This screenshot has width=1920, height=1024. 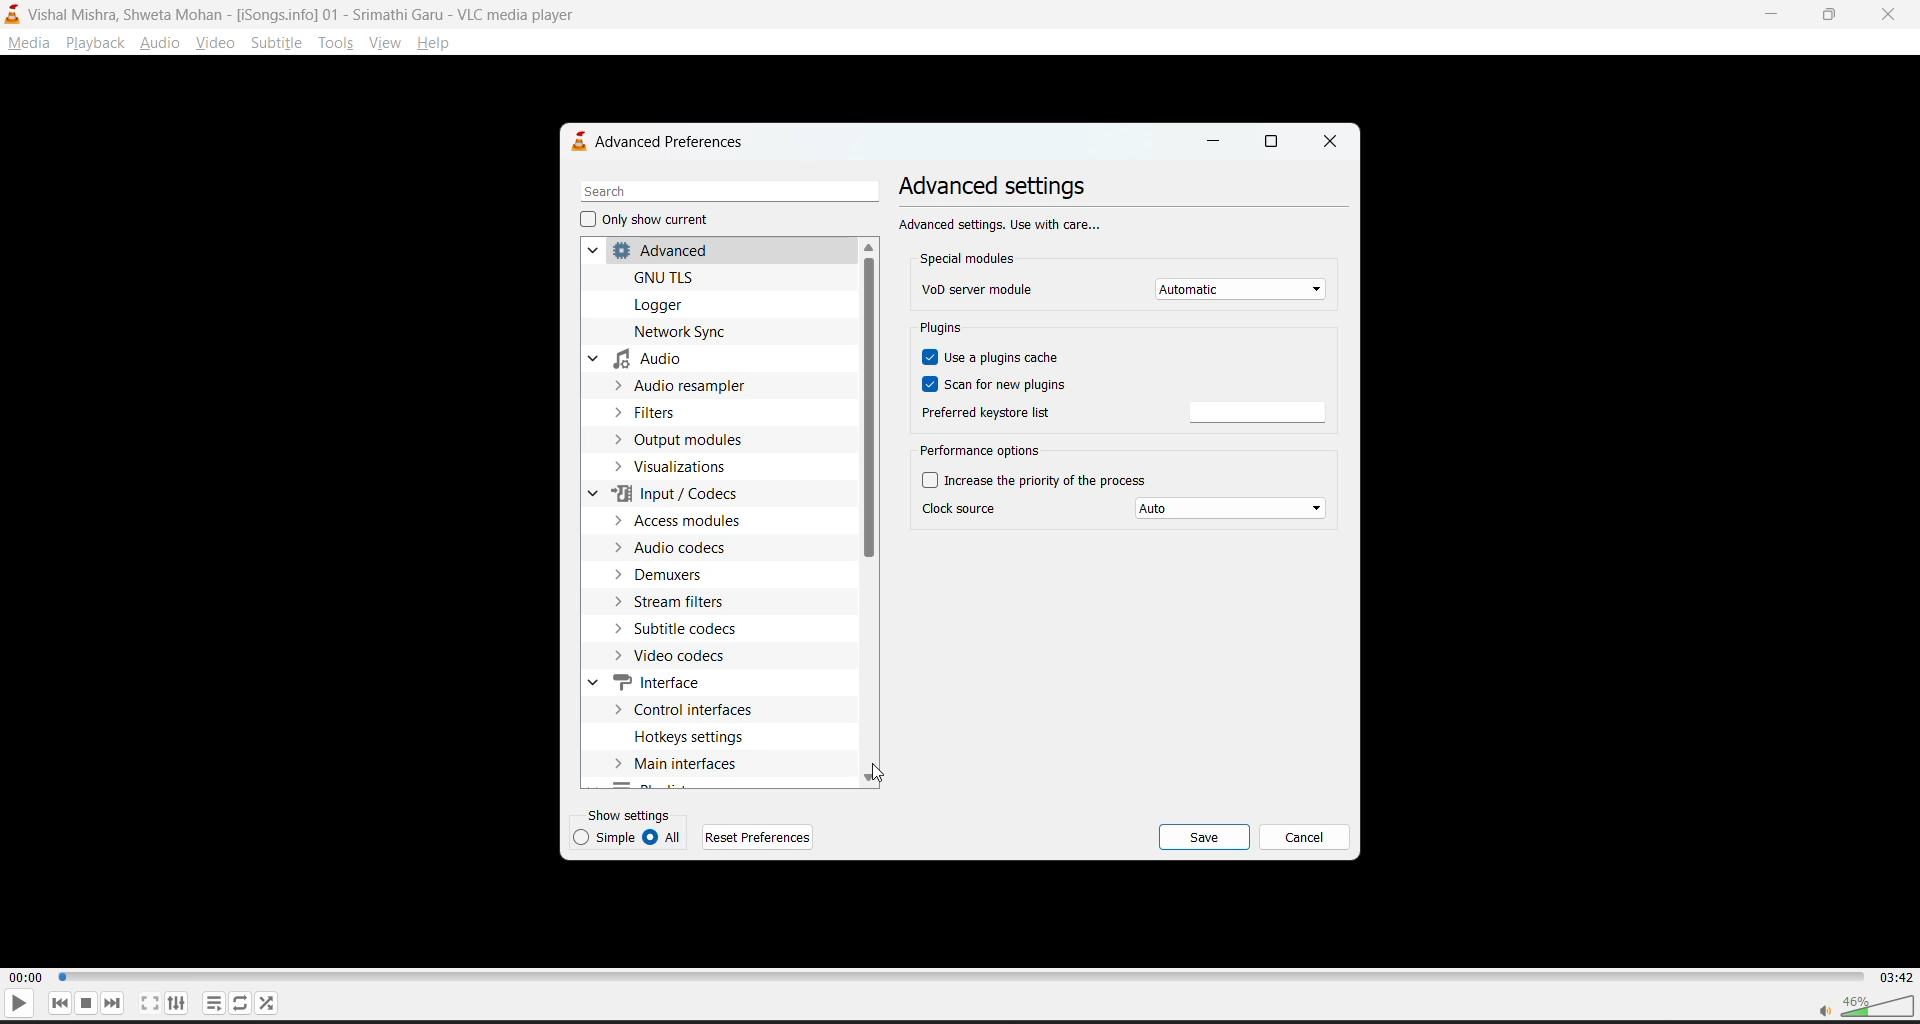 What do you see at coordinates (331, 44) in the screenshot?
I see `tools` at bounding box center [331, 44].